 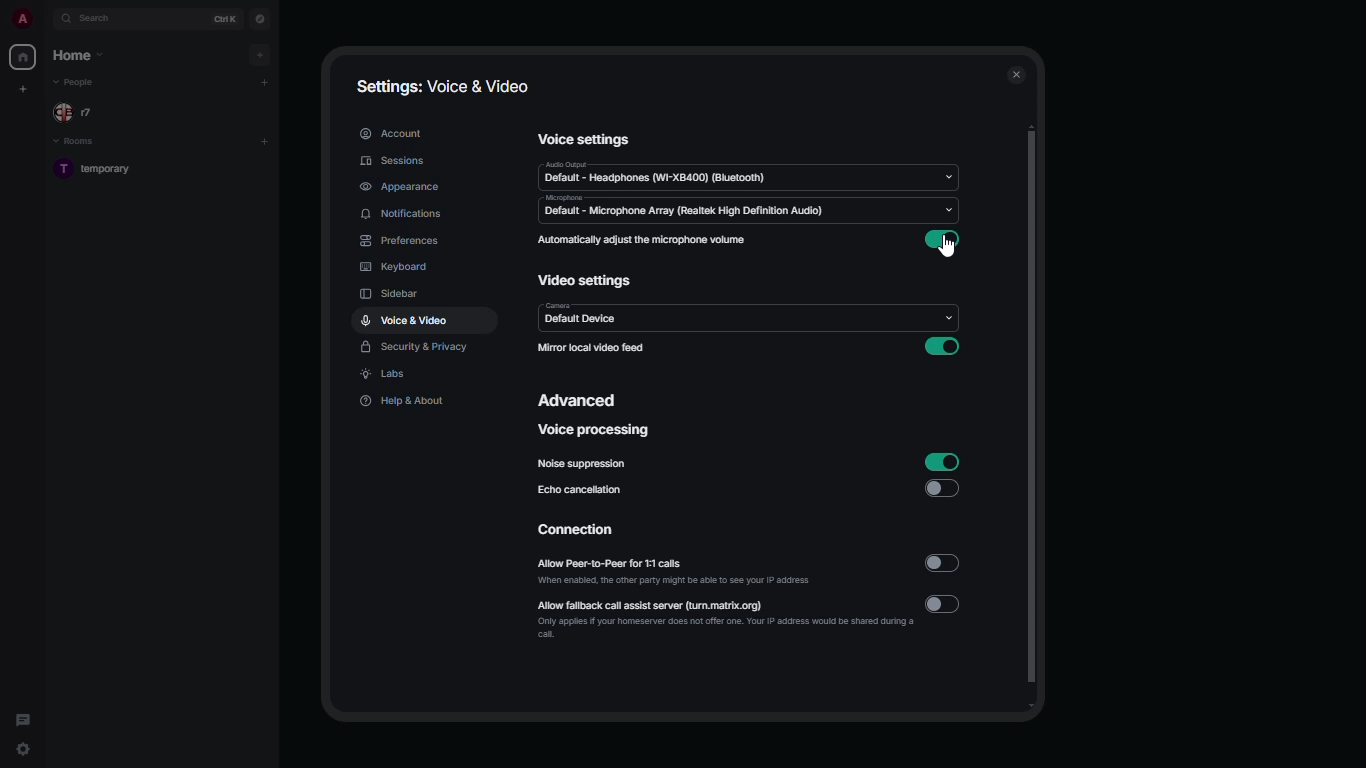 I want to click on automatically adjust the microphone volume, so click(x=642, y=240).